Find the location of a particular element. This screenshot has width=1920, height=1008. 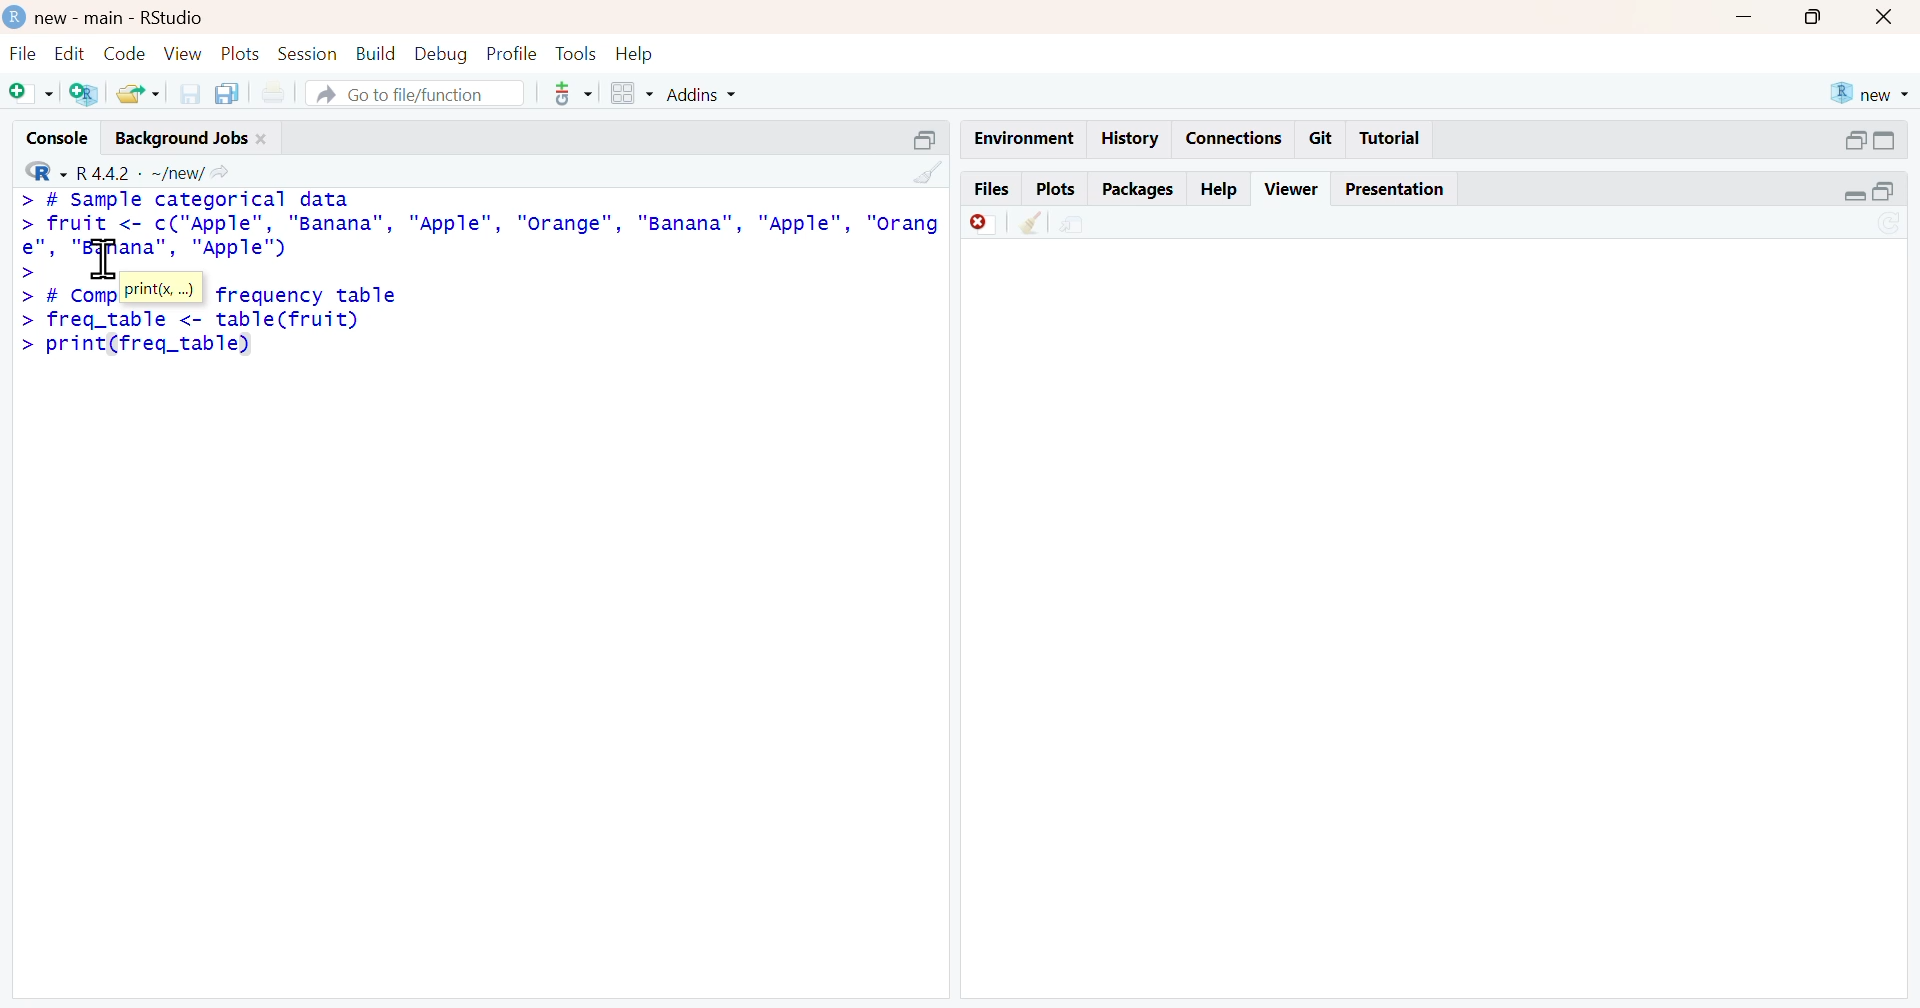

presentation is located at coordinates (1401, 191).